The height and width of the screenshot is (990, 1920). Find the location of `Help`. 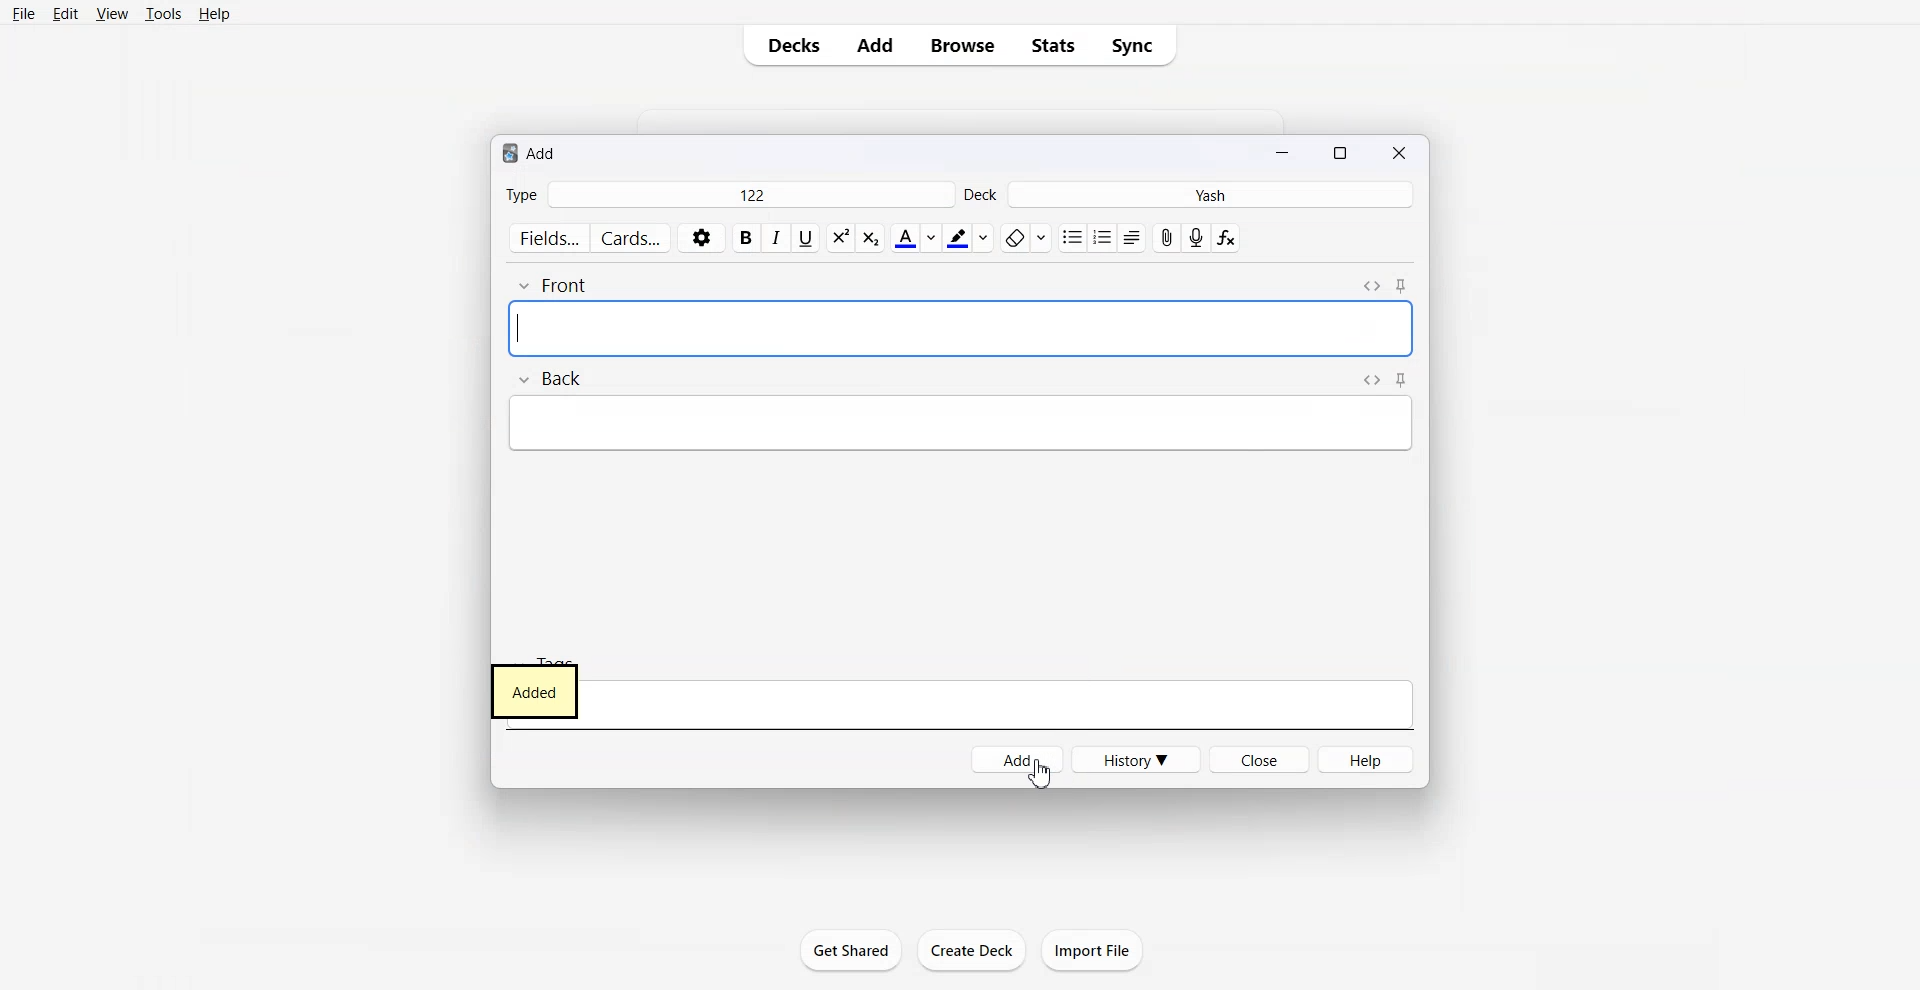

Help is located at coordinates (1367, 760).